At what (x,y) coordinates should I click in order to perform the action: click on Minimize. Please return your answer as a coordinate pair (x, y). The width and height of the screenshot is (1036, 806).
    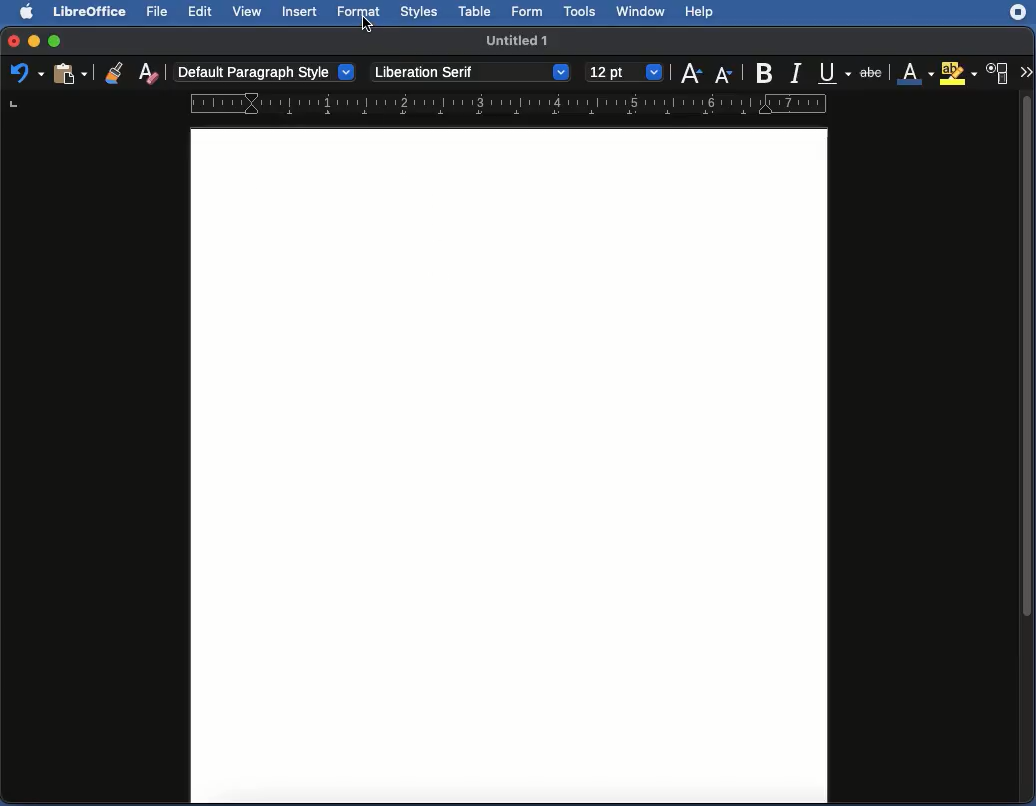
    Looking at the image, I should click on (34, 40).